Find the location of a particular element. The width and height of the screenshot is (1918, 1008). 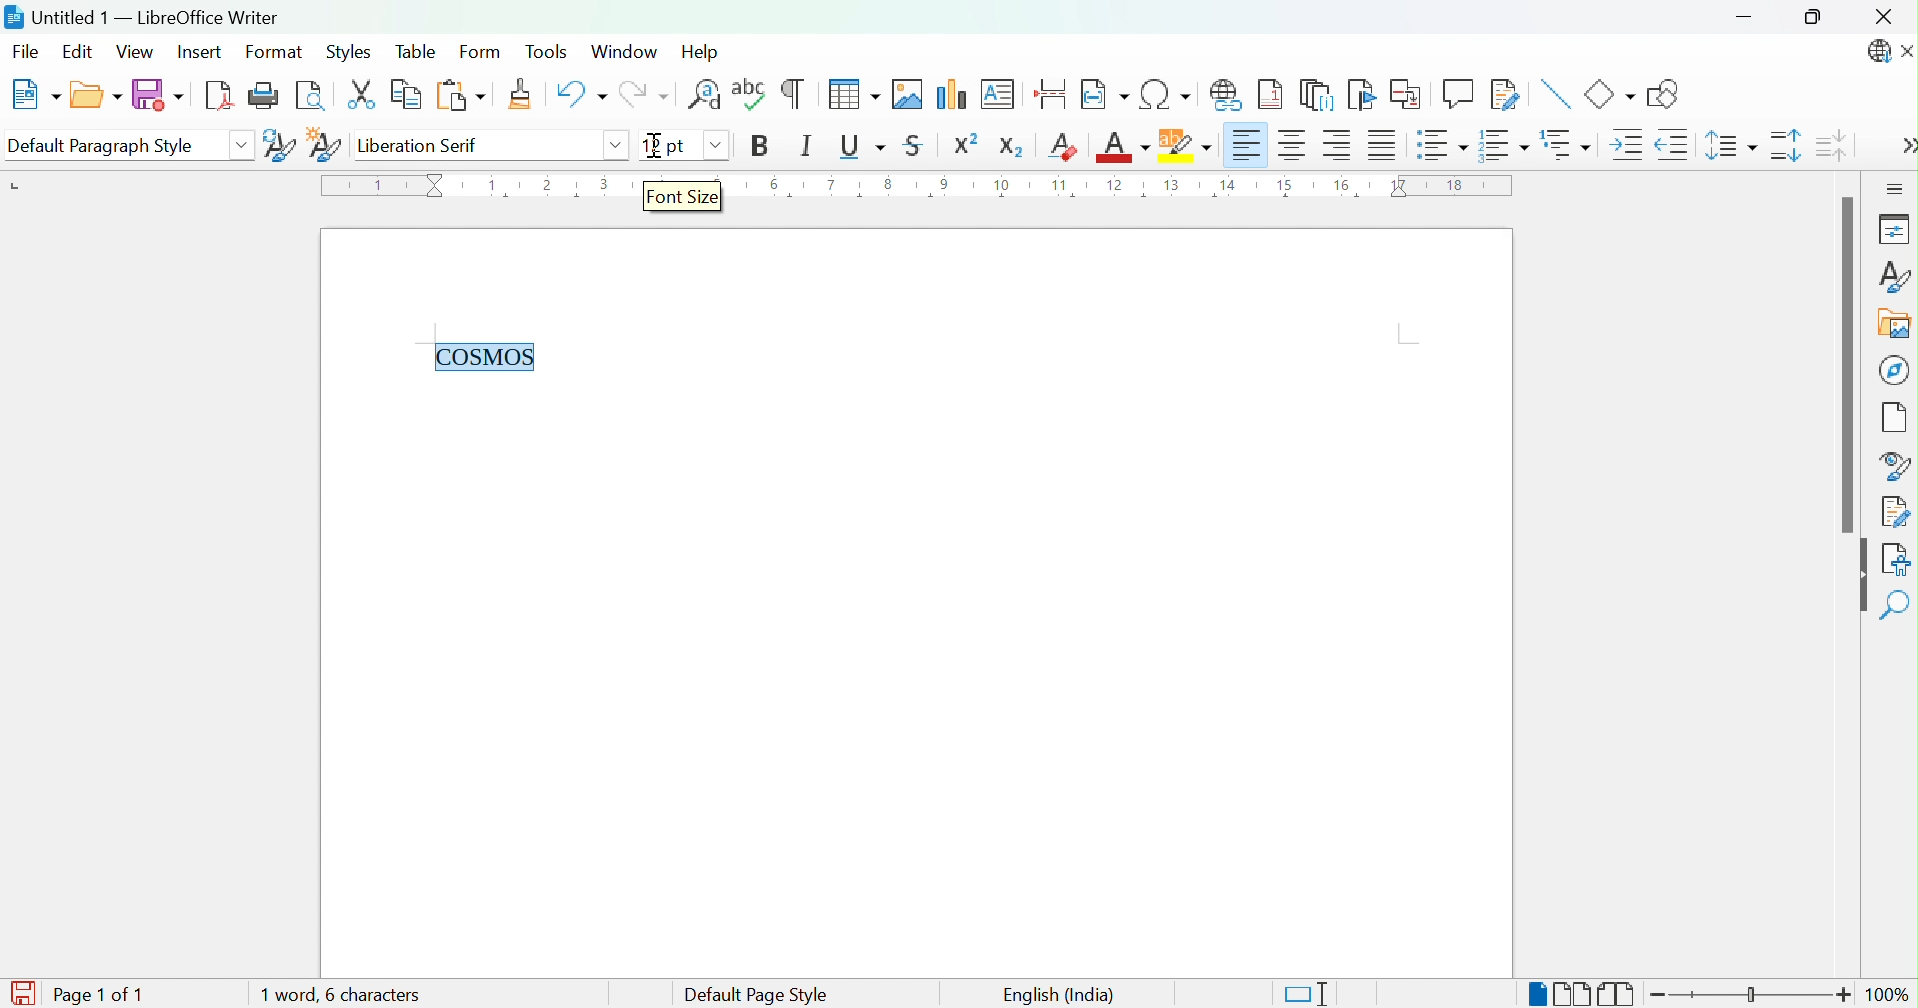

Strikethrough is located at coordinates (915, 148).